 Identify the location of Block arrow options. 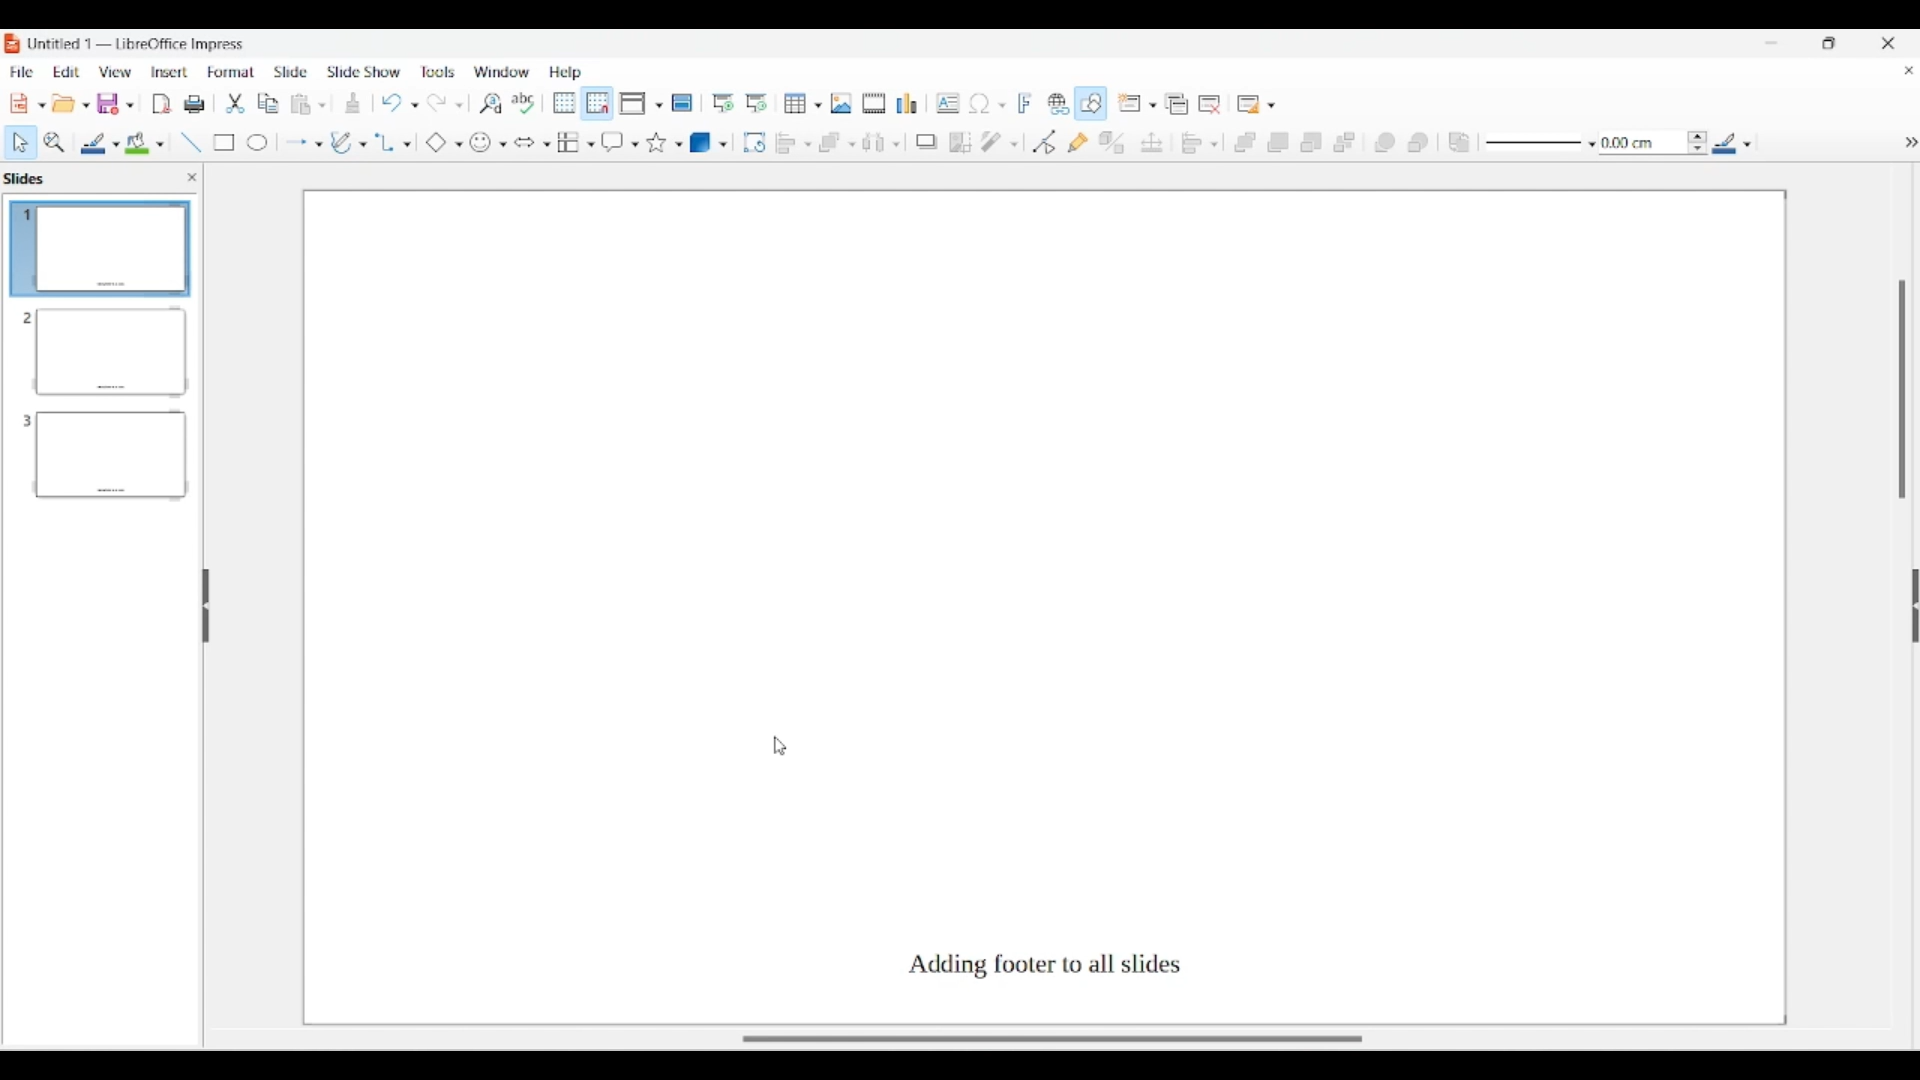
(533, 143).